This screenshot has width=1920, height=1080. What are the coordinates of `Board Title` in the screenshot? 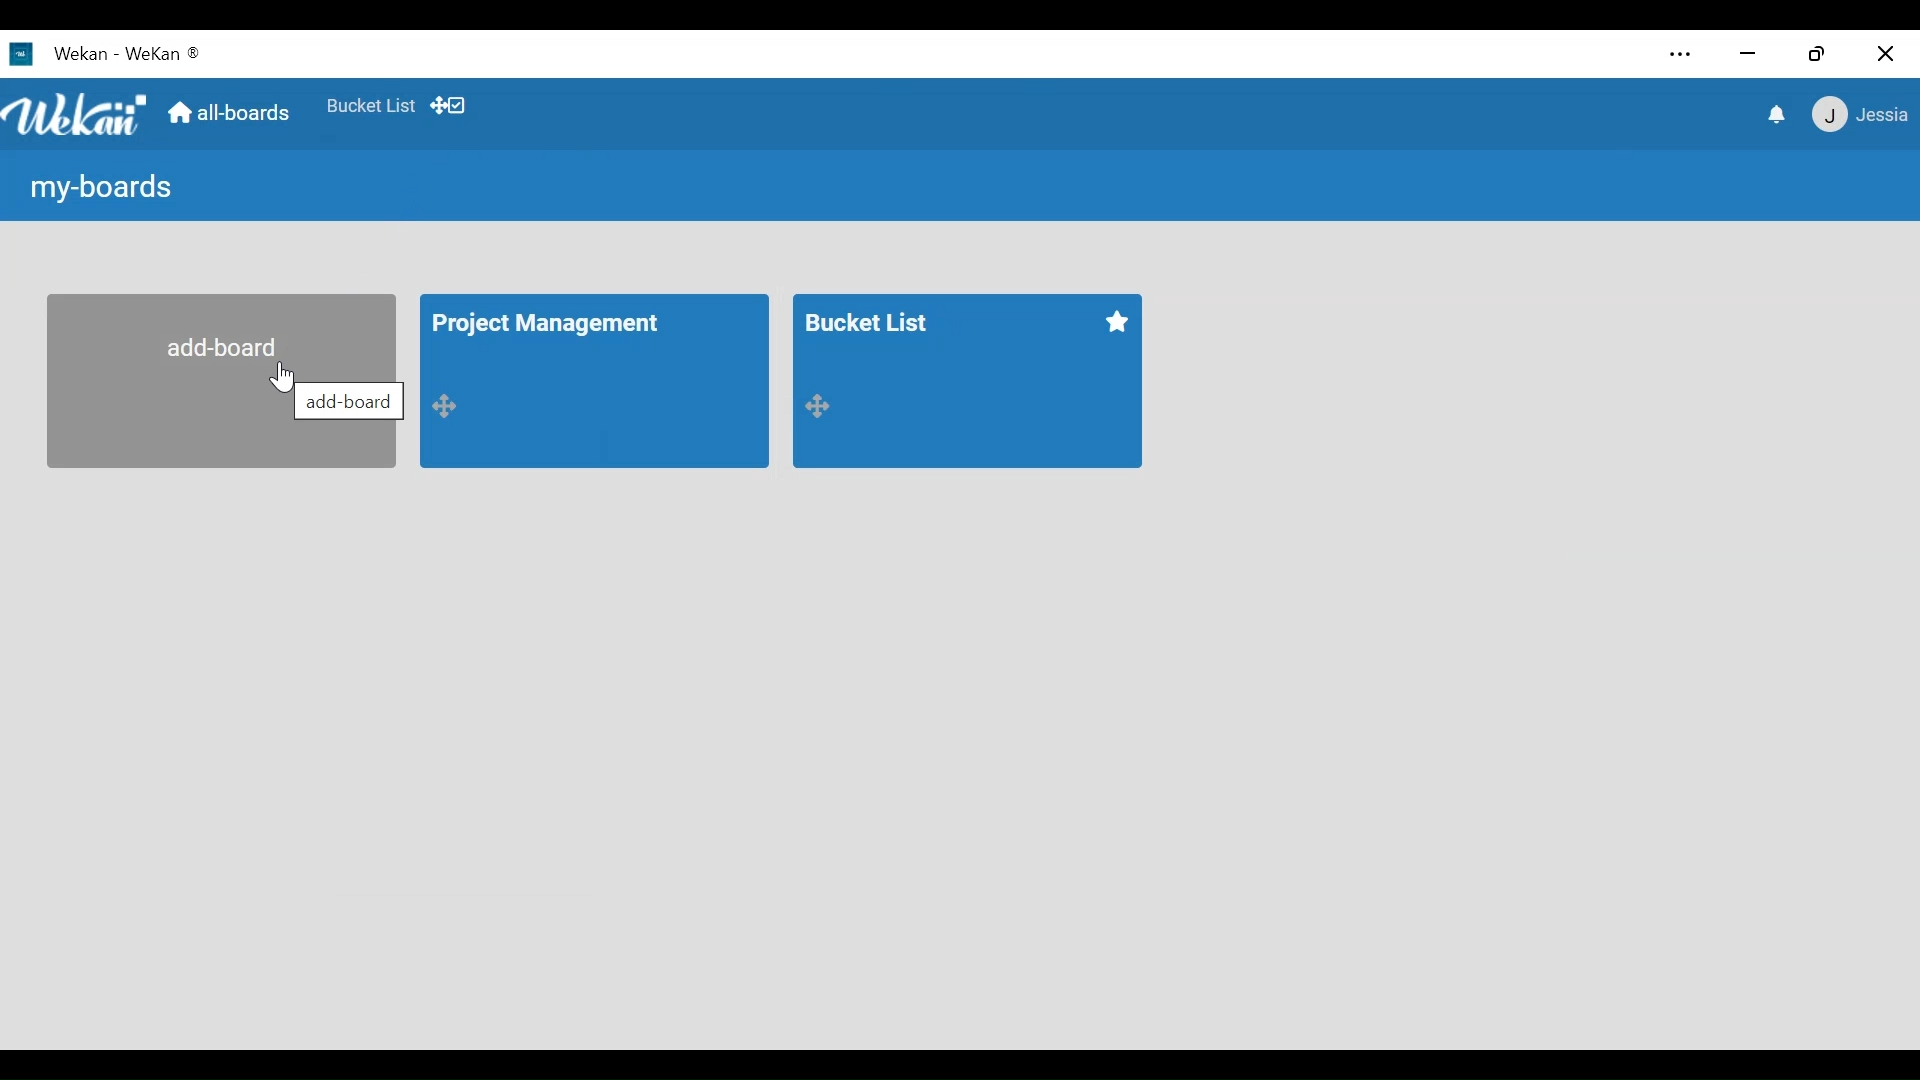 It's located at (872, 320).